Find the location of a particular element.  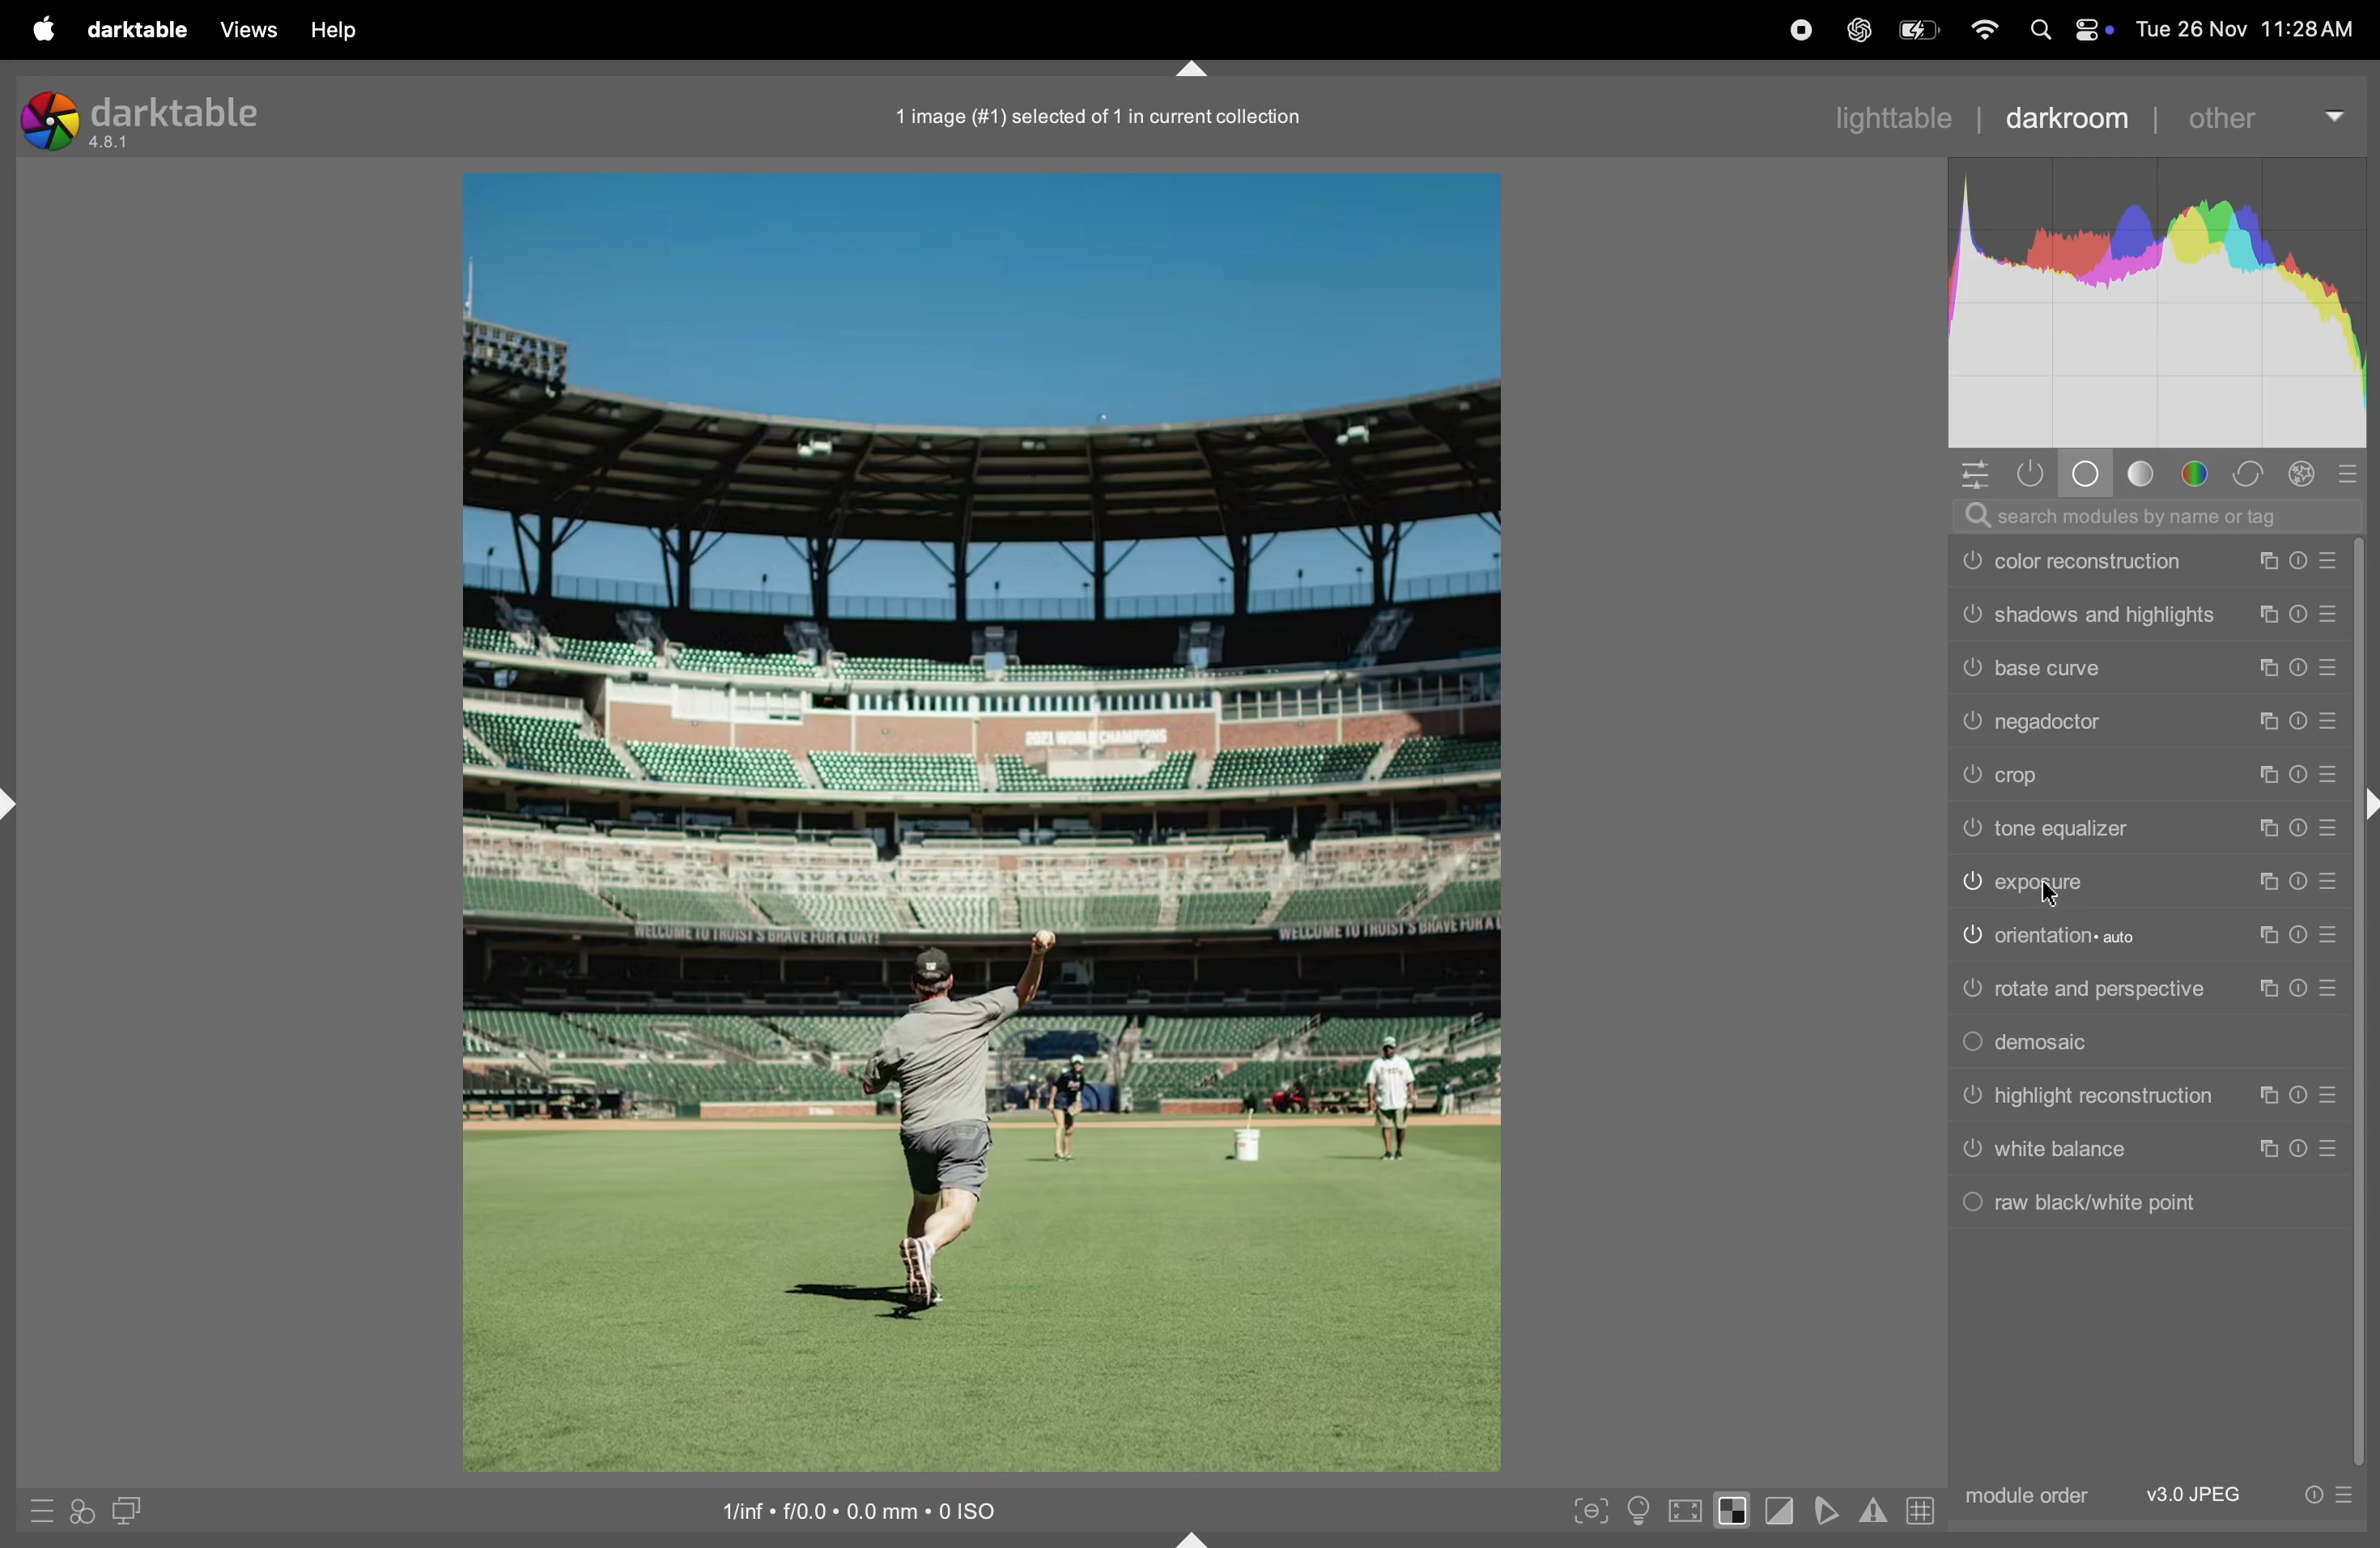

reset presets is located at coordinates (2302, 1094).